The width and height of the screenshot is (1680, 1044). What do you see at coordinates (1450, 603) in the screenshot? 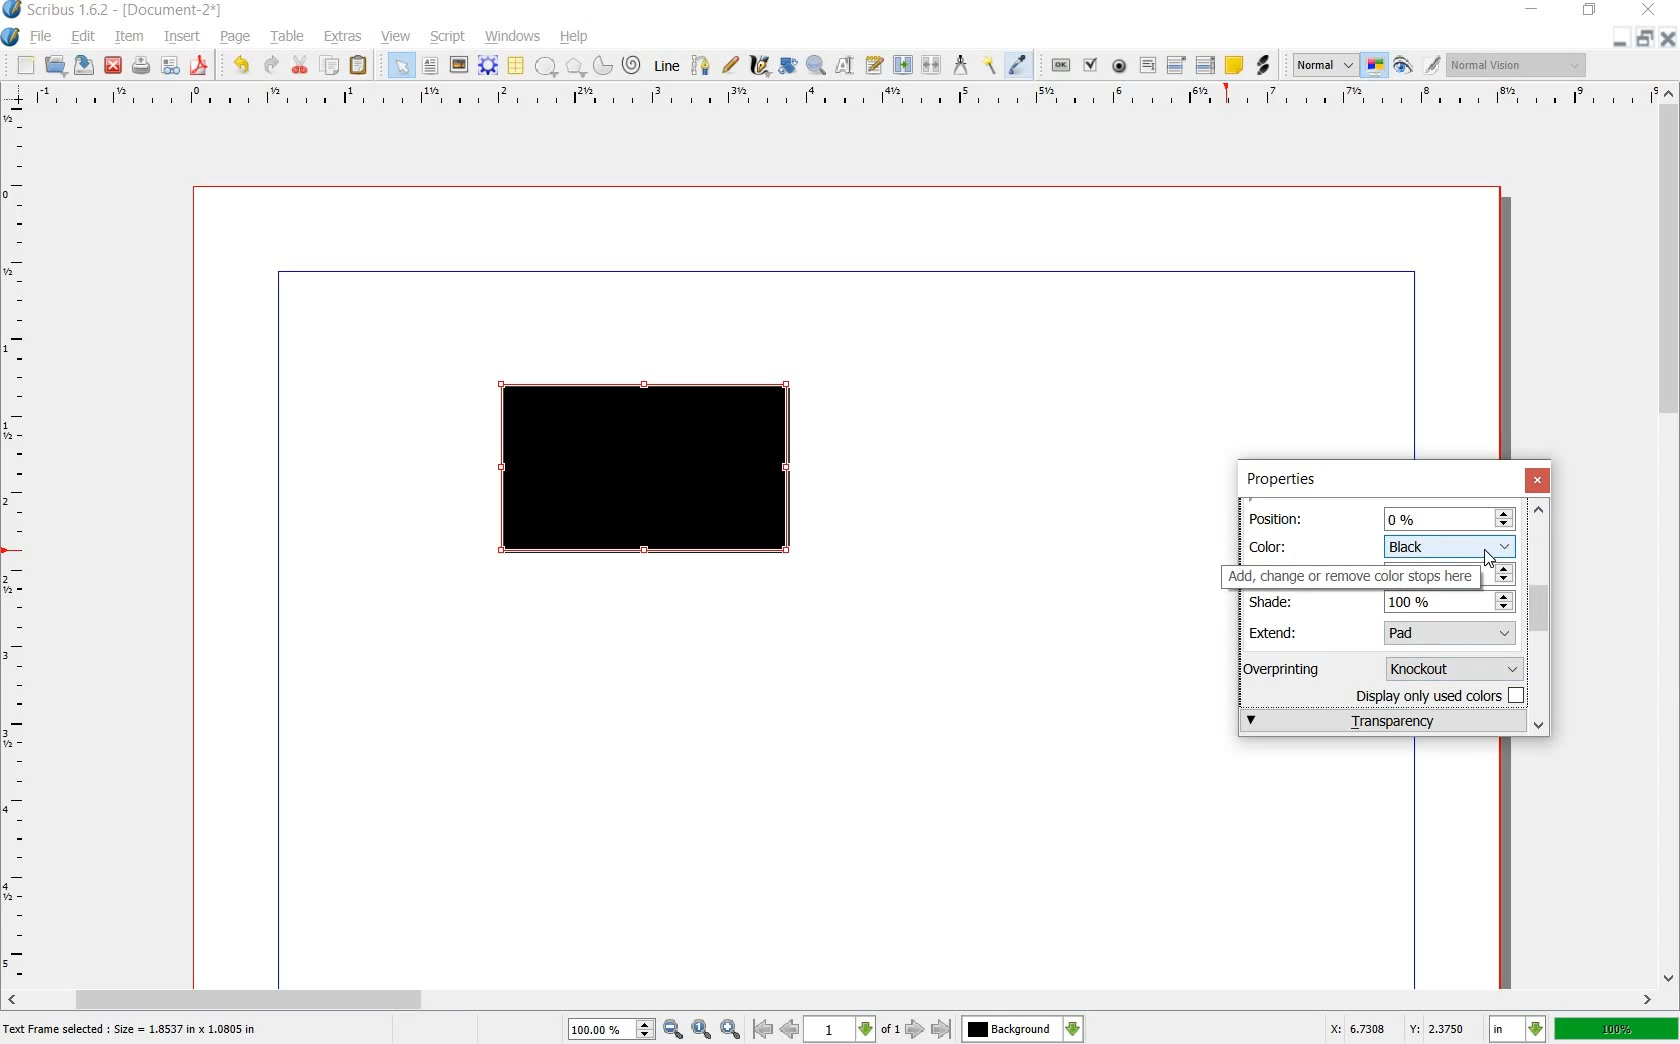
I see `100%` at bounding box center [1450, 603].